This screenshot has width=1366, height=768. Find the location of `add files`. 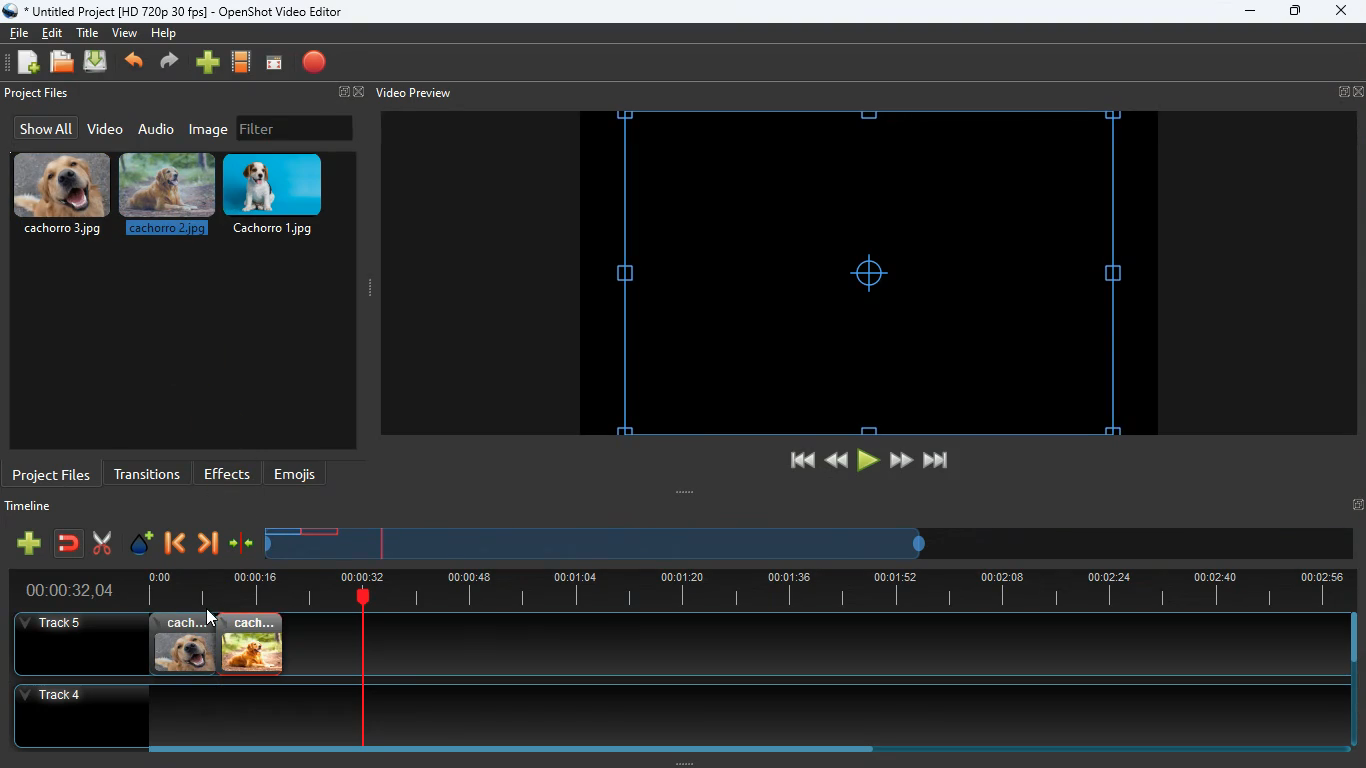

add files is located at coordinates (30, 65).